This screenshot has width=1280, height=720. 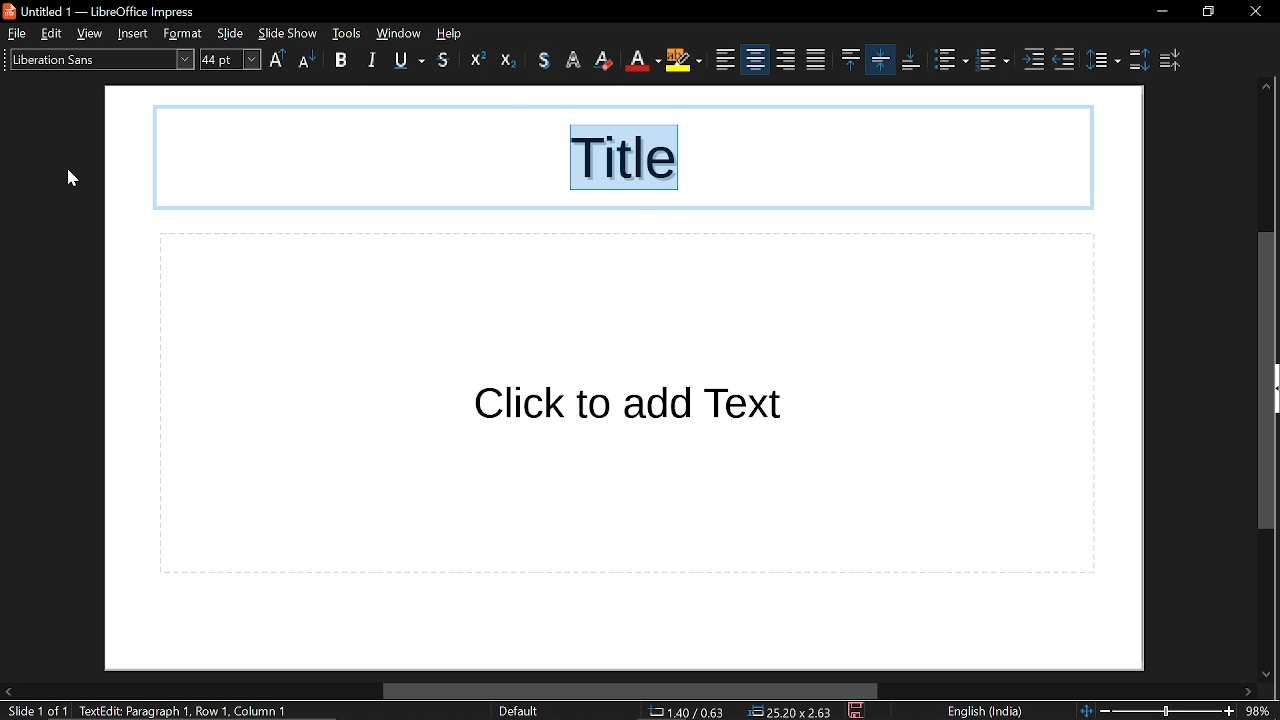 I want to click on lowercase, so click(x=306, y=62).